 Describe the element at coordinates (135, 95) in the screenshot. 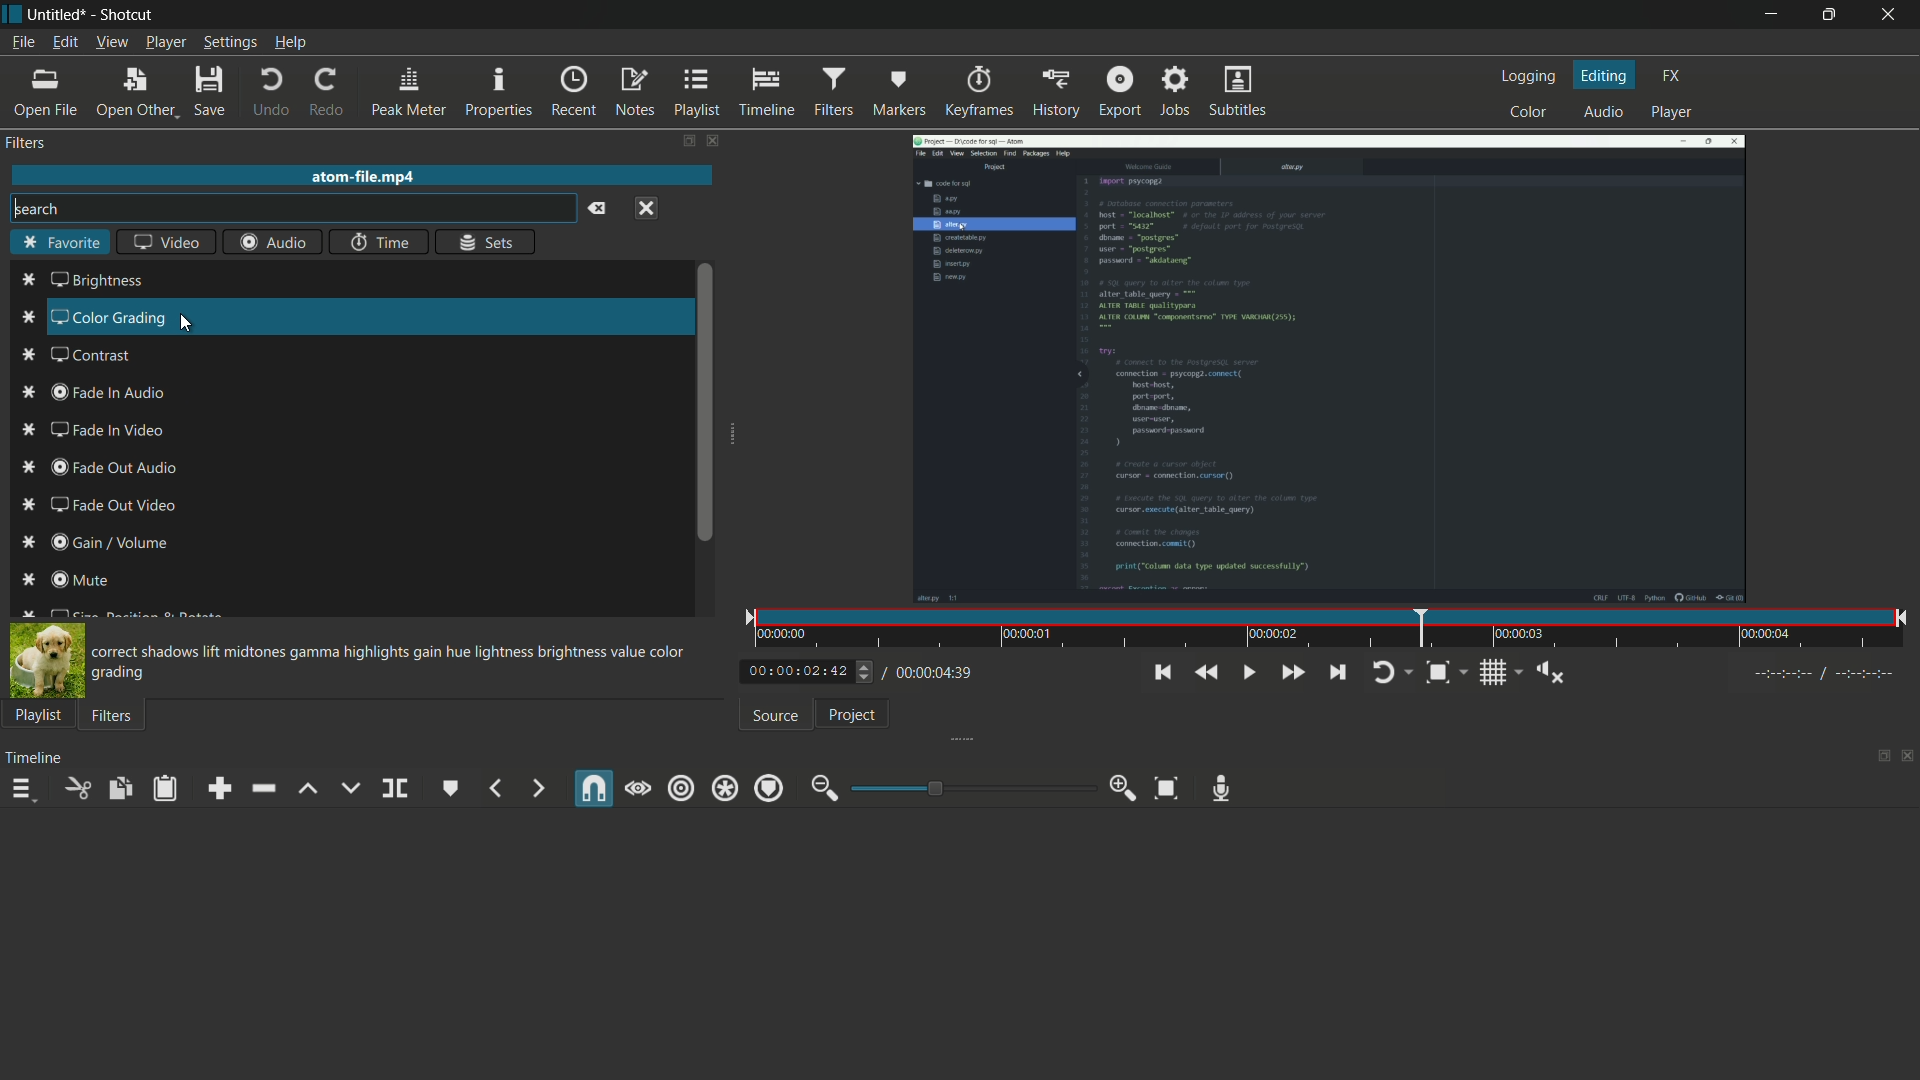

I see `open other` at that location.